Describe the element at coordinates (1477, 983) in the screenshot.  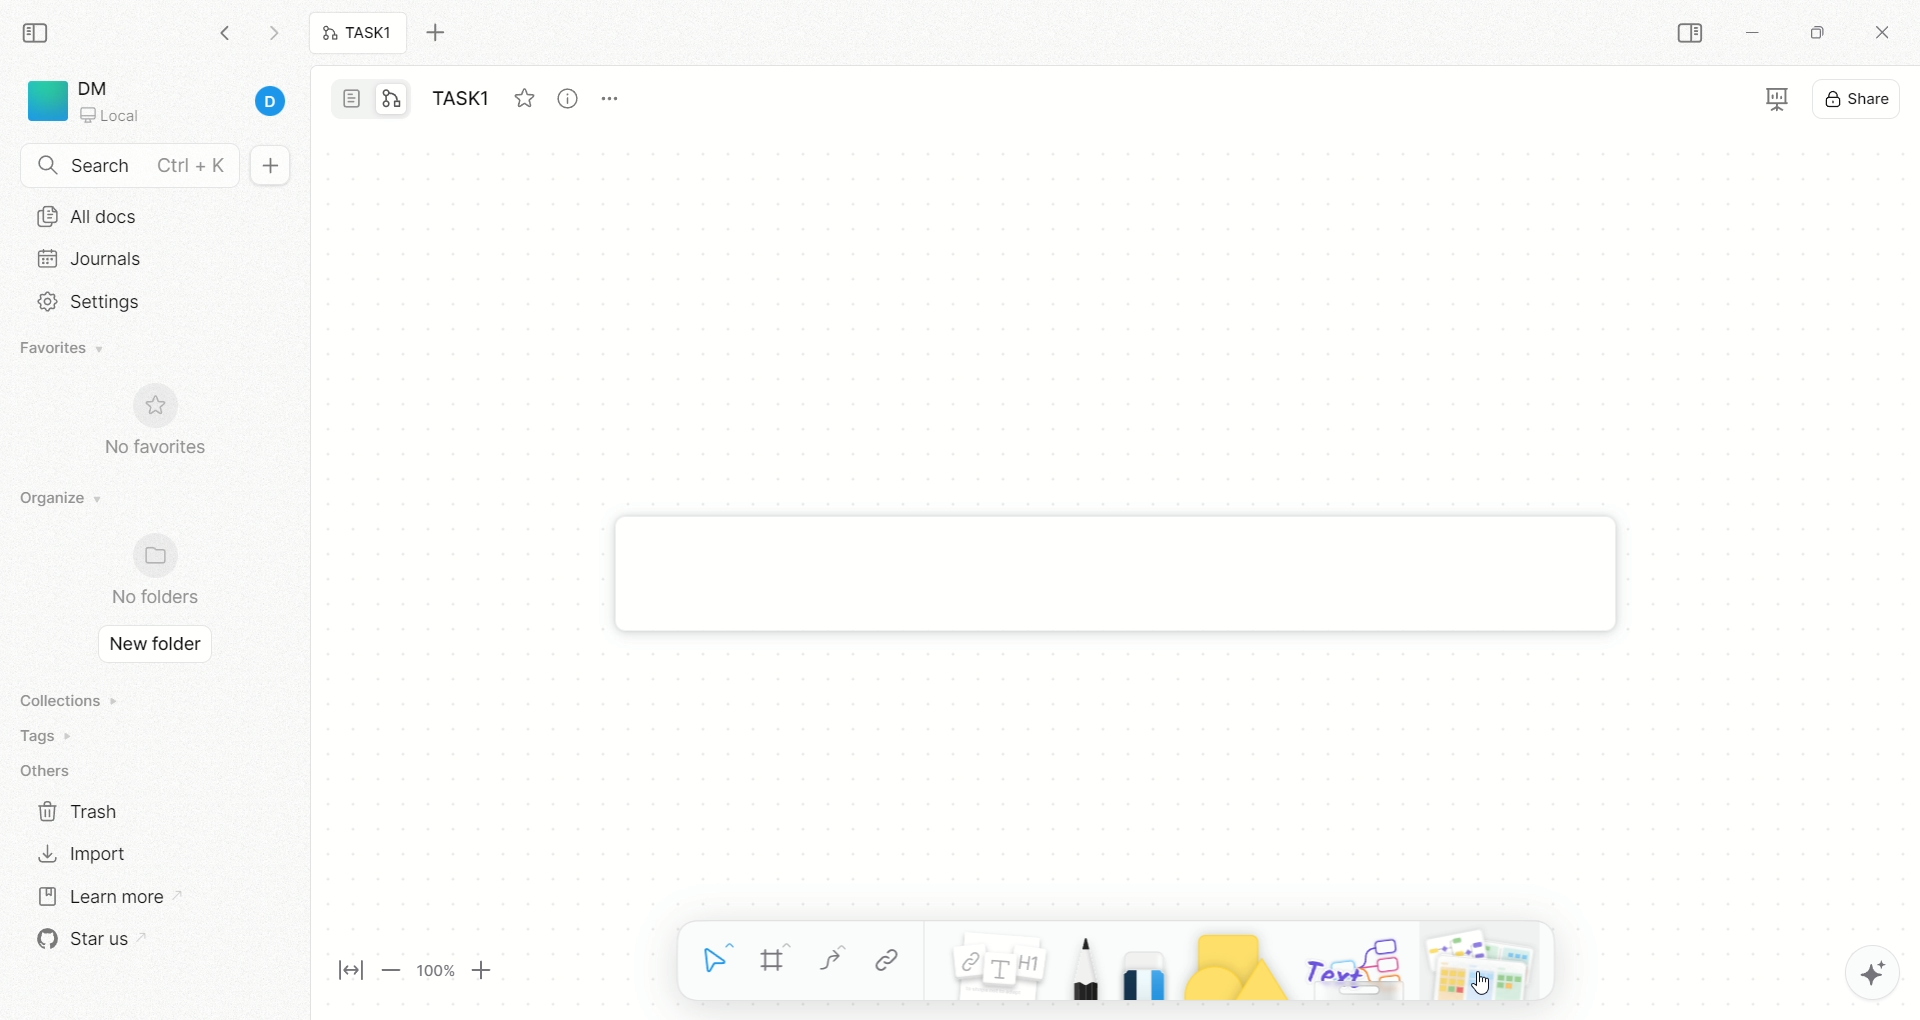
I see `cursor` at that location.